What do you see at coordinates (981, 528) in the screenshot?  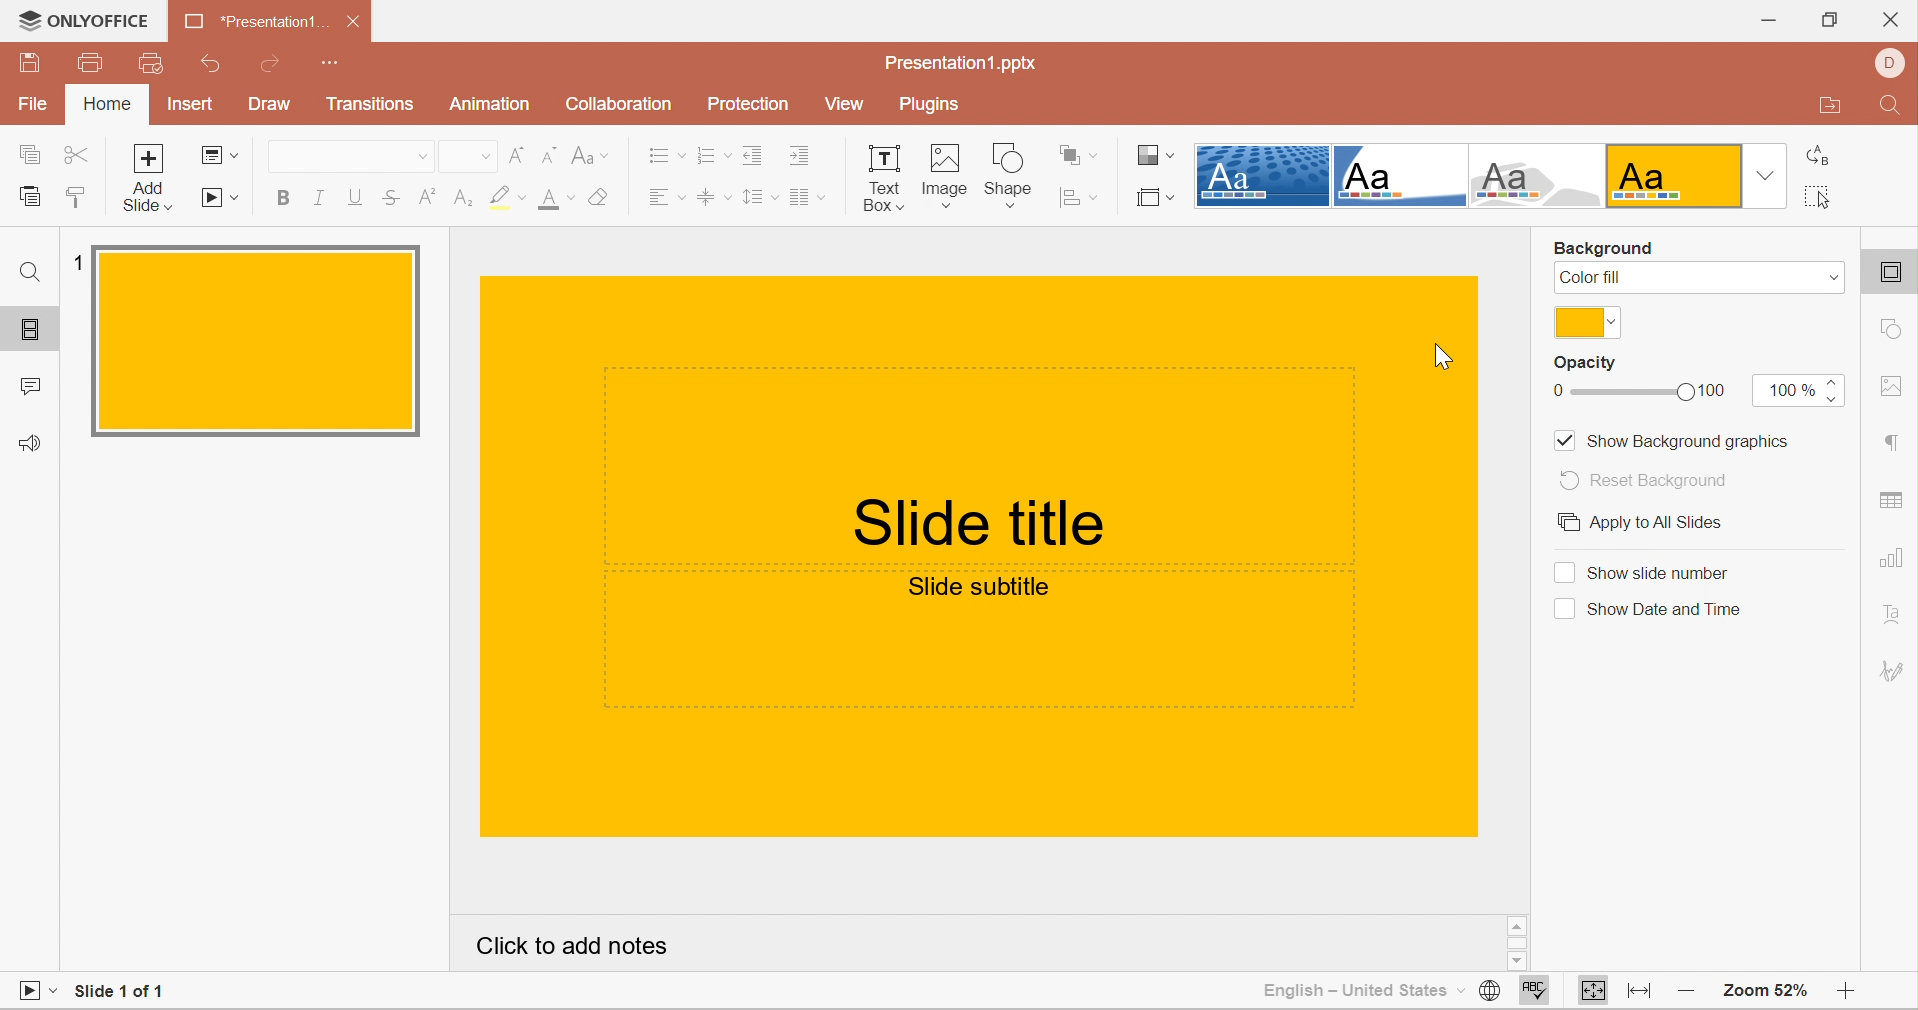 I see `Slide Title` at bounding box center [981, 528].